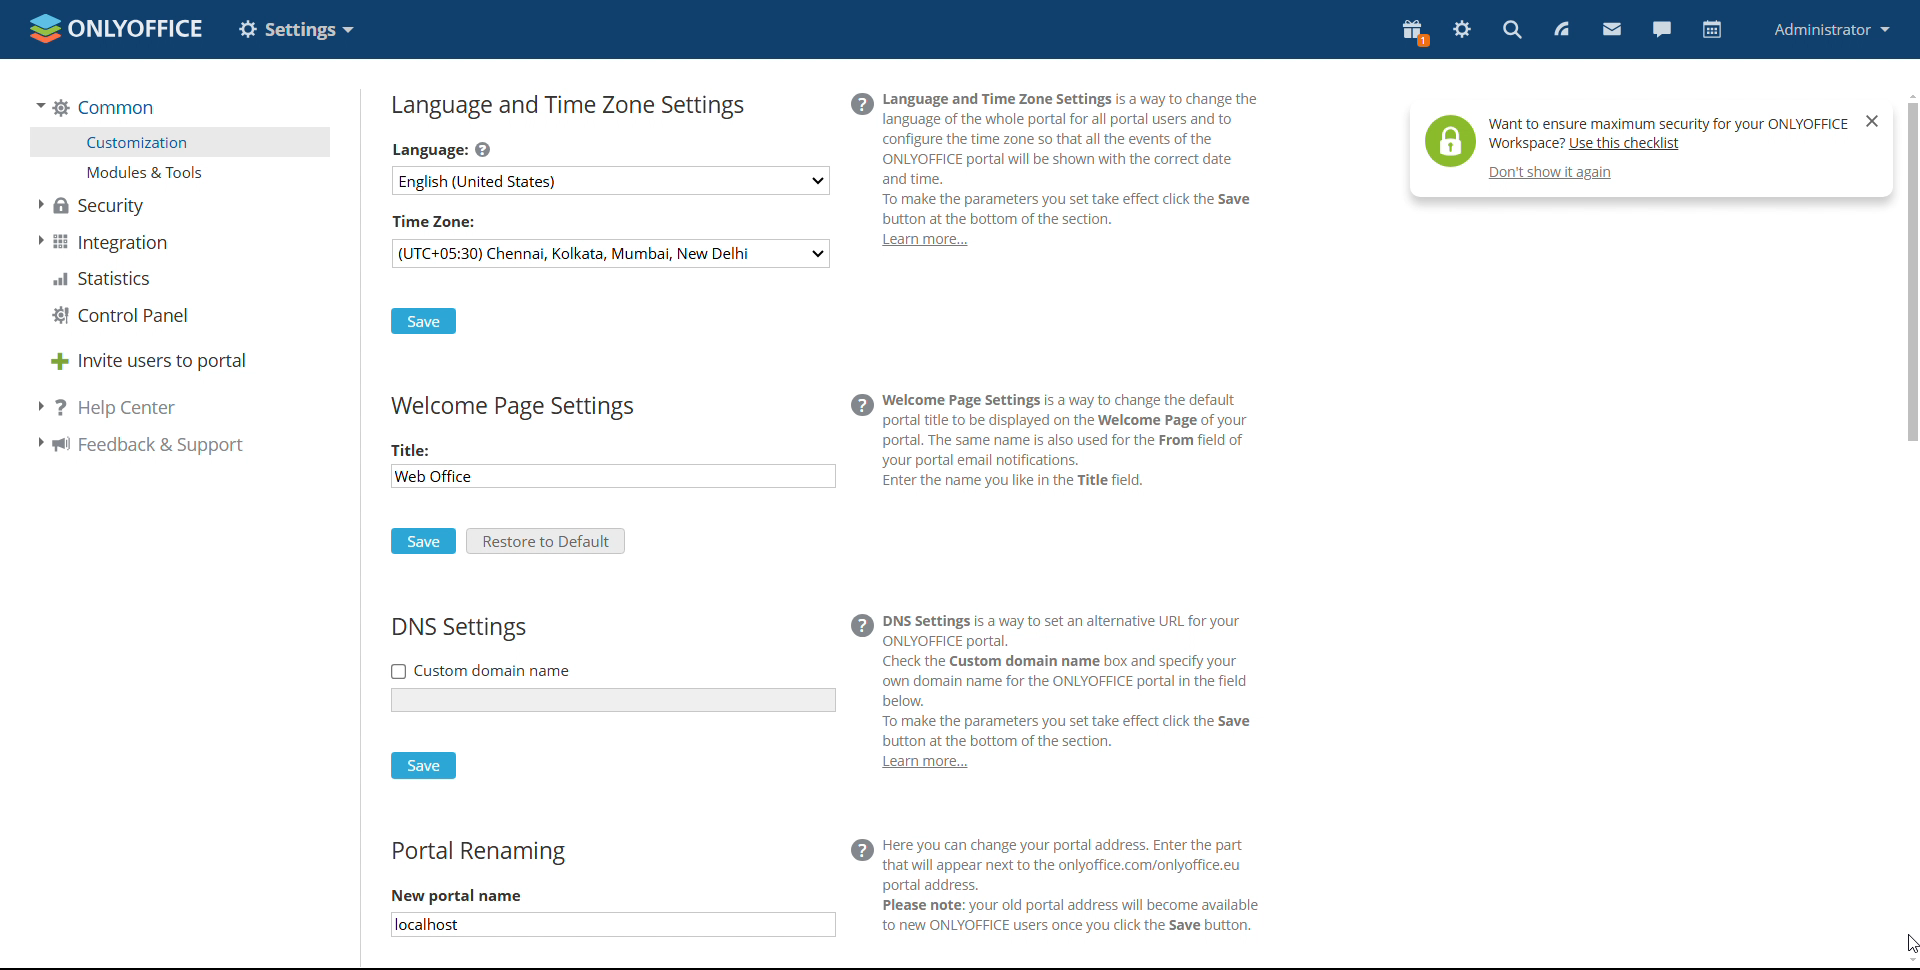  What do you see at coordinates (478, 854) in the screenshot?
I see `portal renaming` at bounding box center [478, 854].